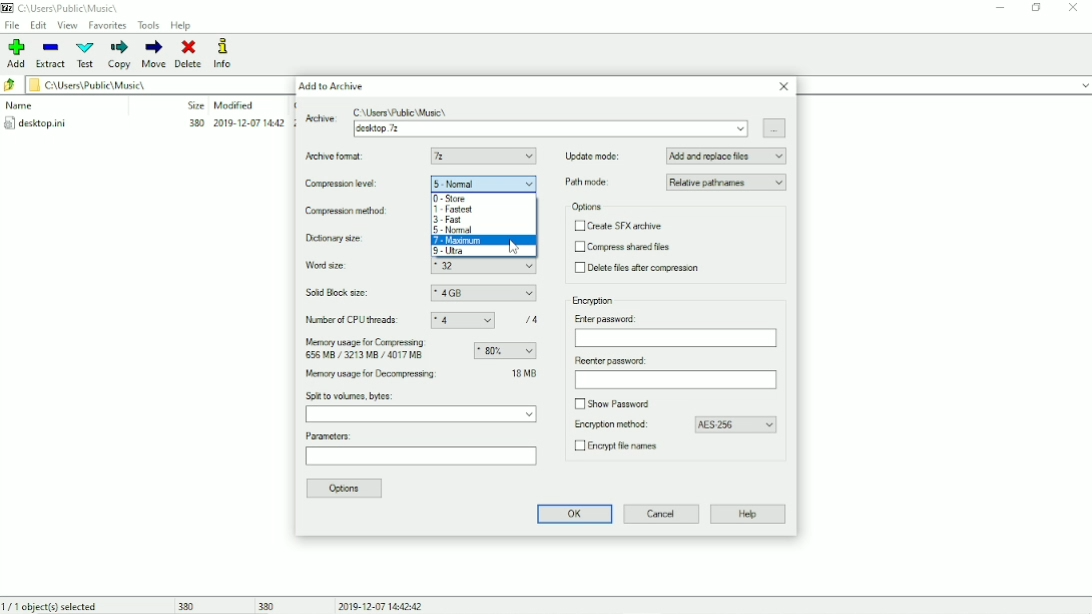  Describe the element at coordinates (352, 238) in the screenshot. I see `Dictionary size` at that location.